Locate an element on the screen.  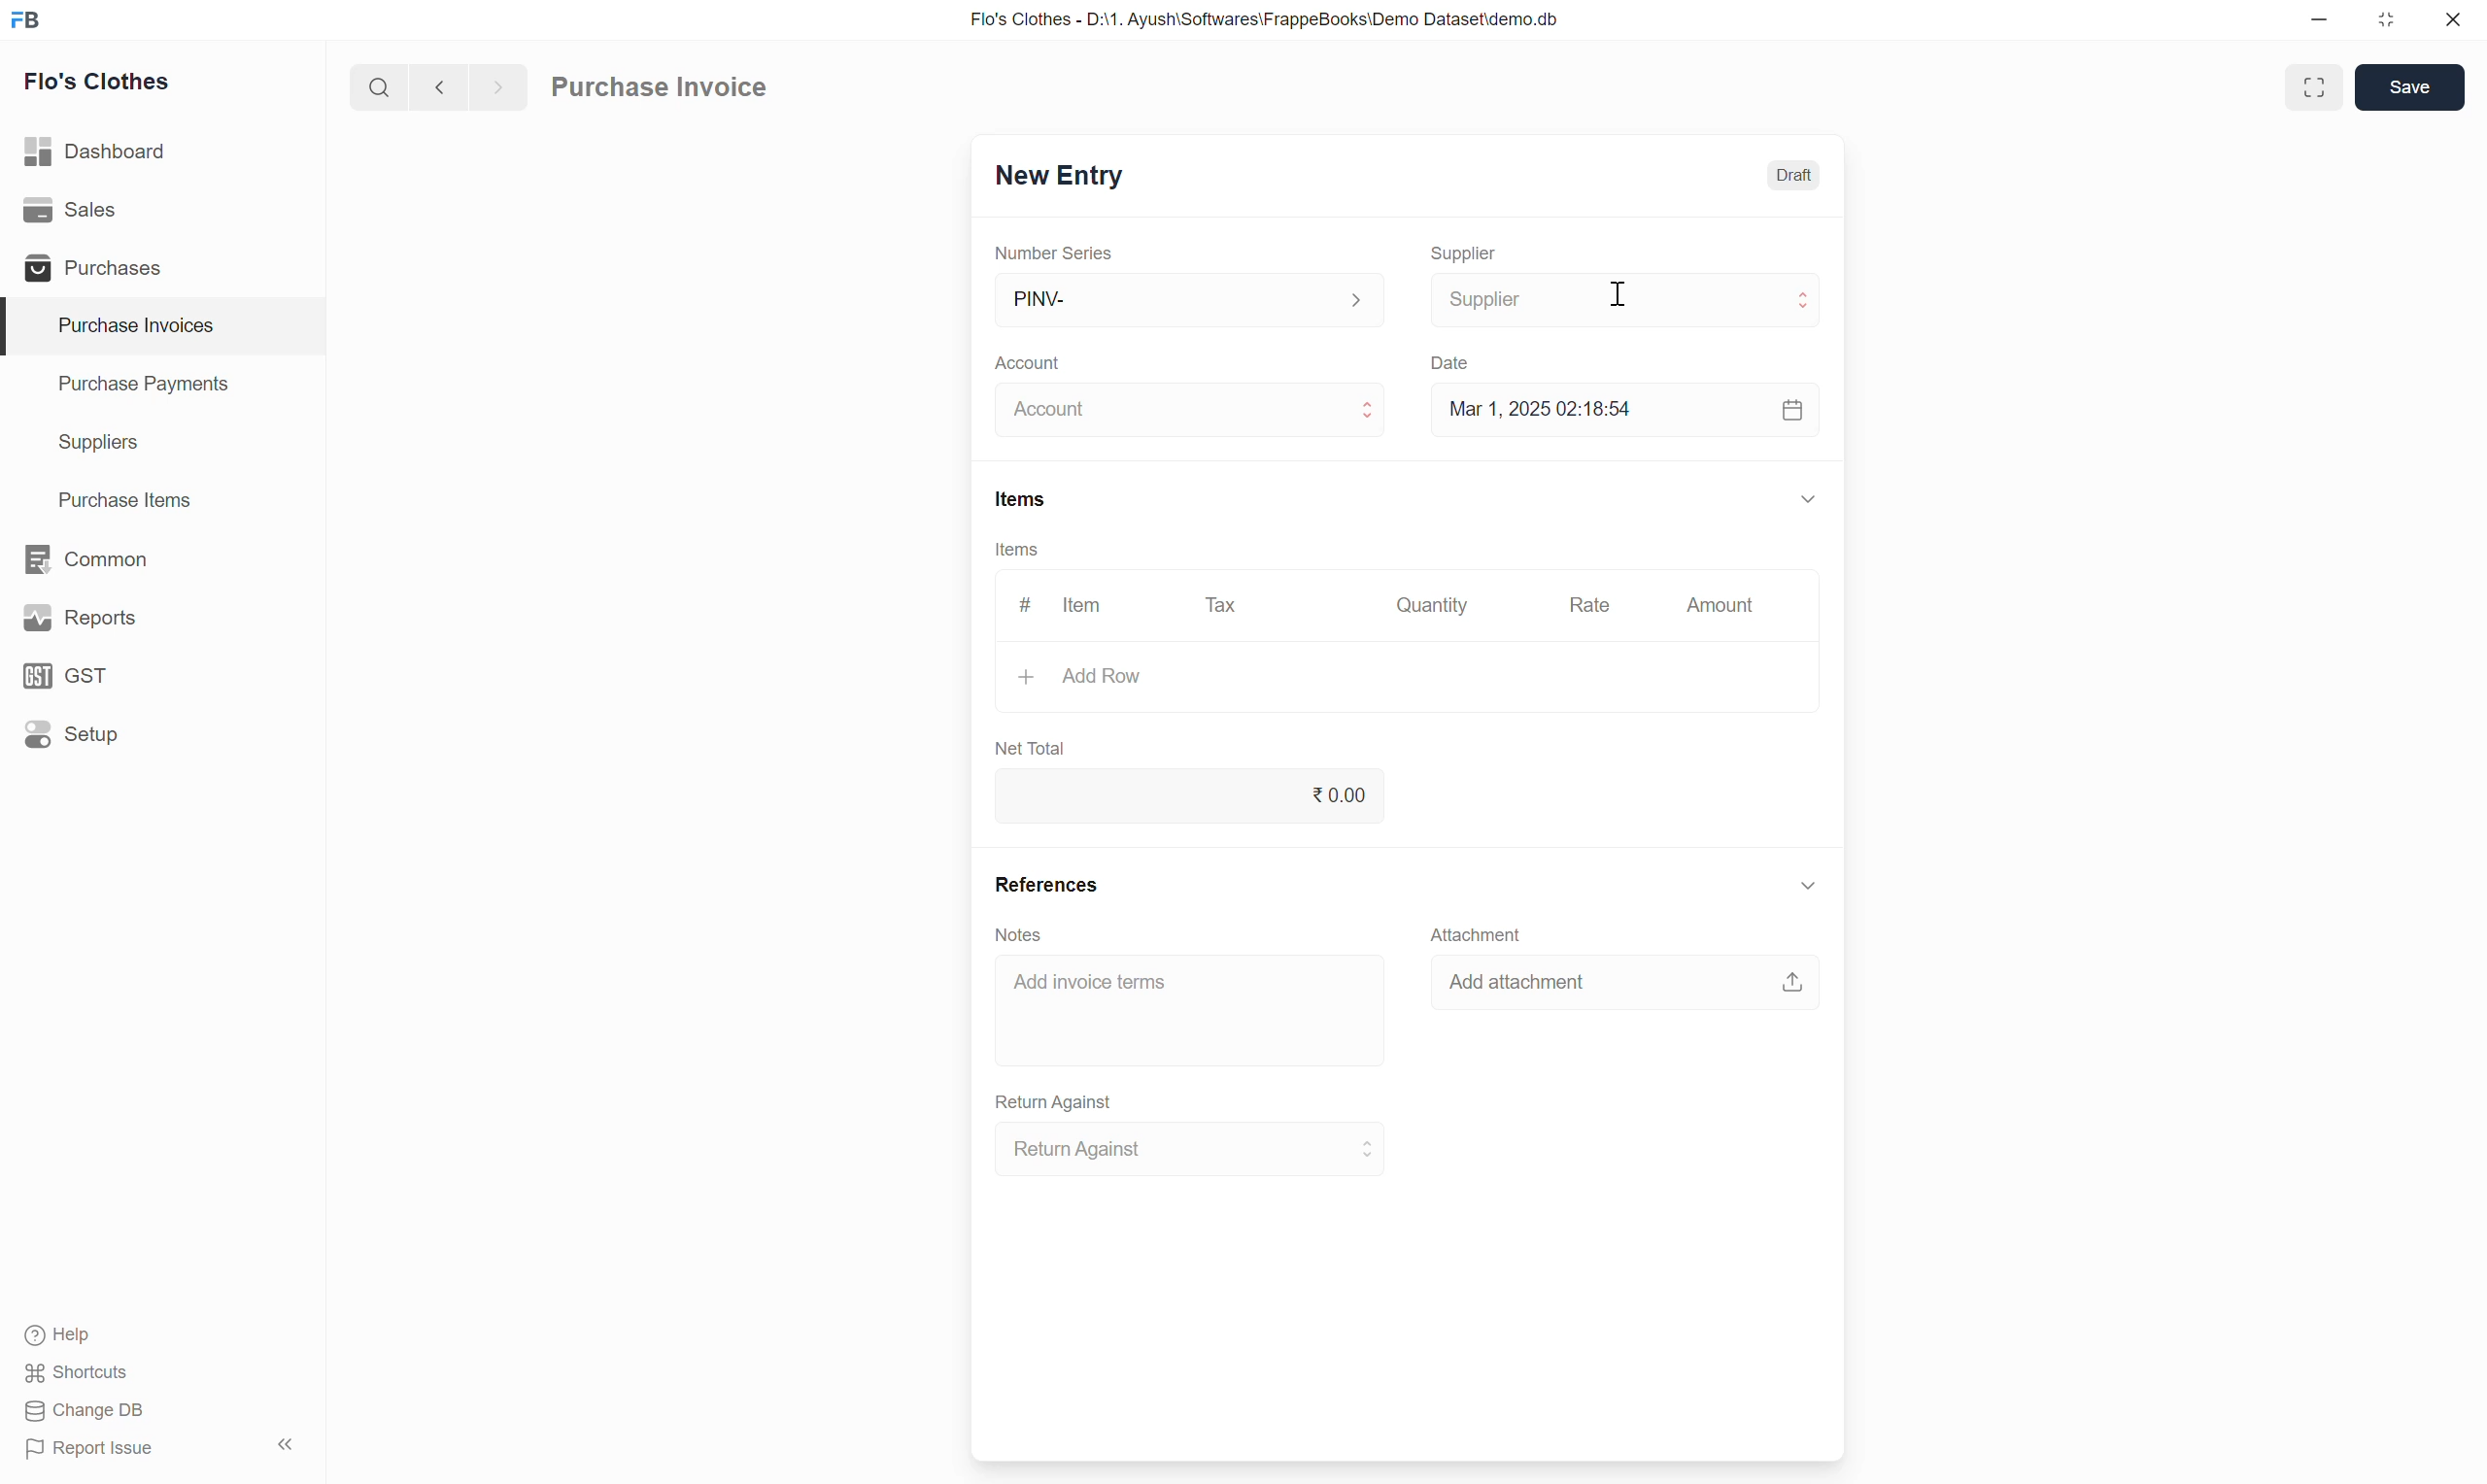
Change DB is located at coordinates (86, 1410).